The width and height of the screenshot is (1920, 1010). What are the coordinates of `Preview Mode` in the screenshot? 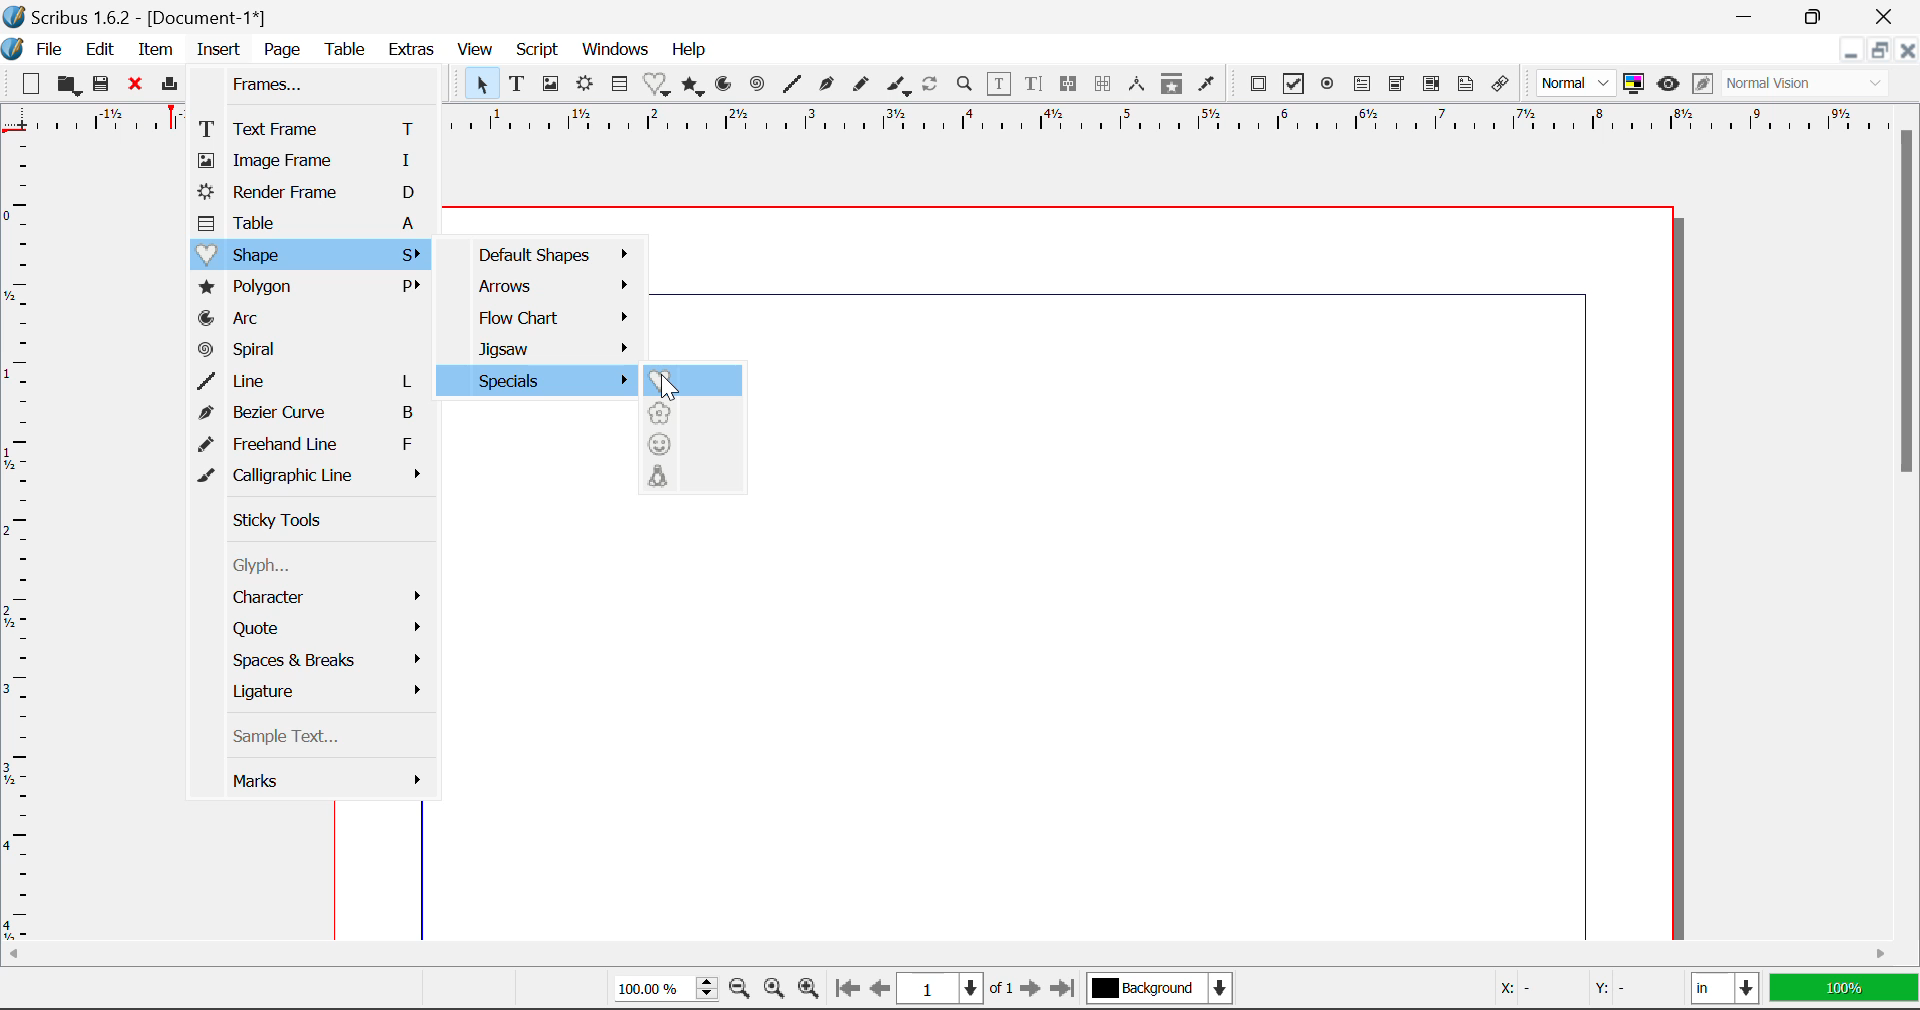 It's located at (1669, 86).